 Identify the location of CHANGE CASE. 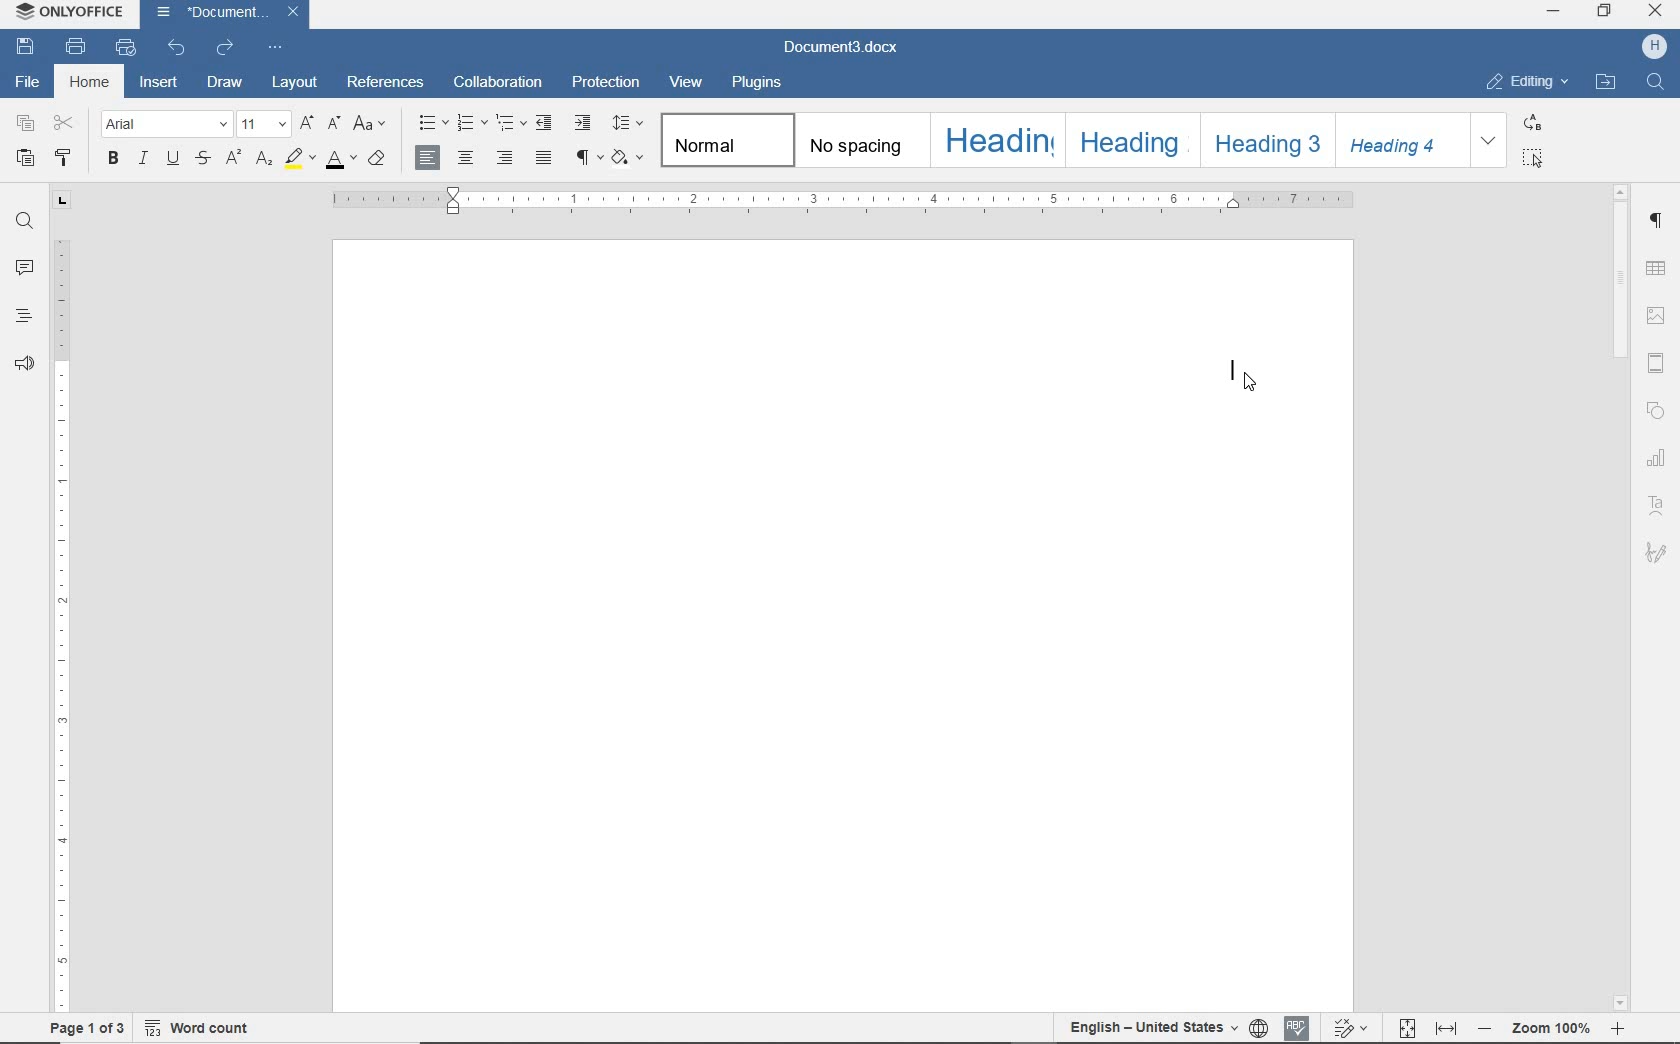
(370, 124).